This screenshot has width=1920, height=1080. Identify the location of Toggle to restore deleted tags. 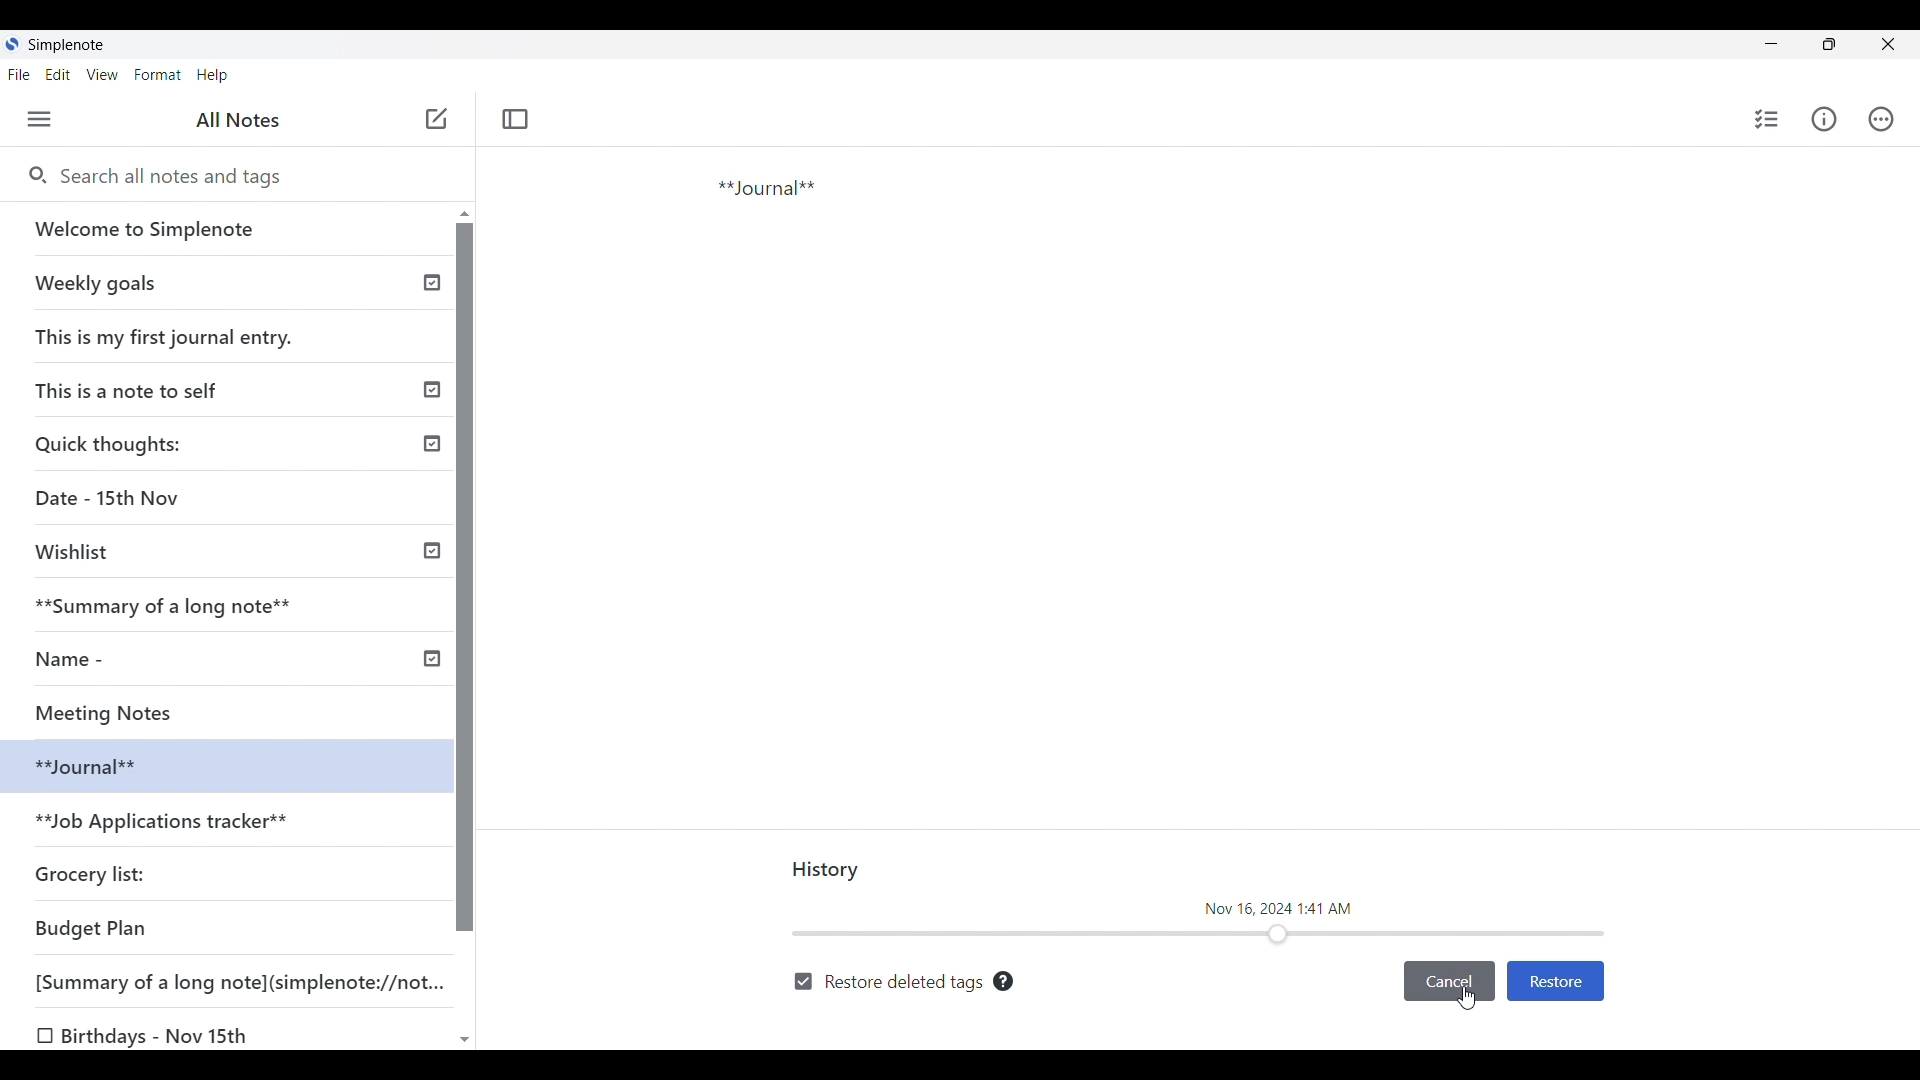
(888, 983).